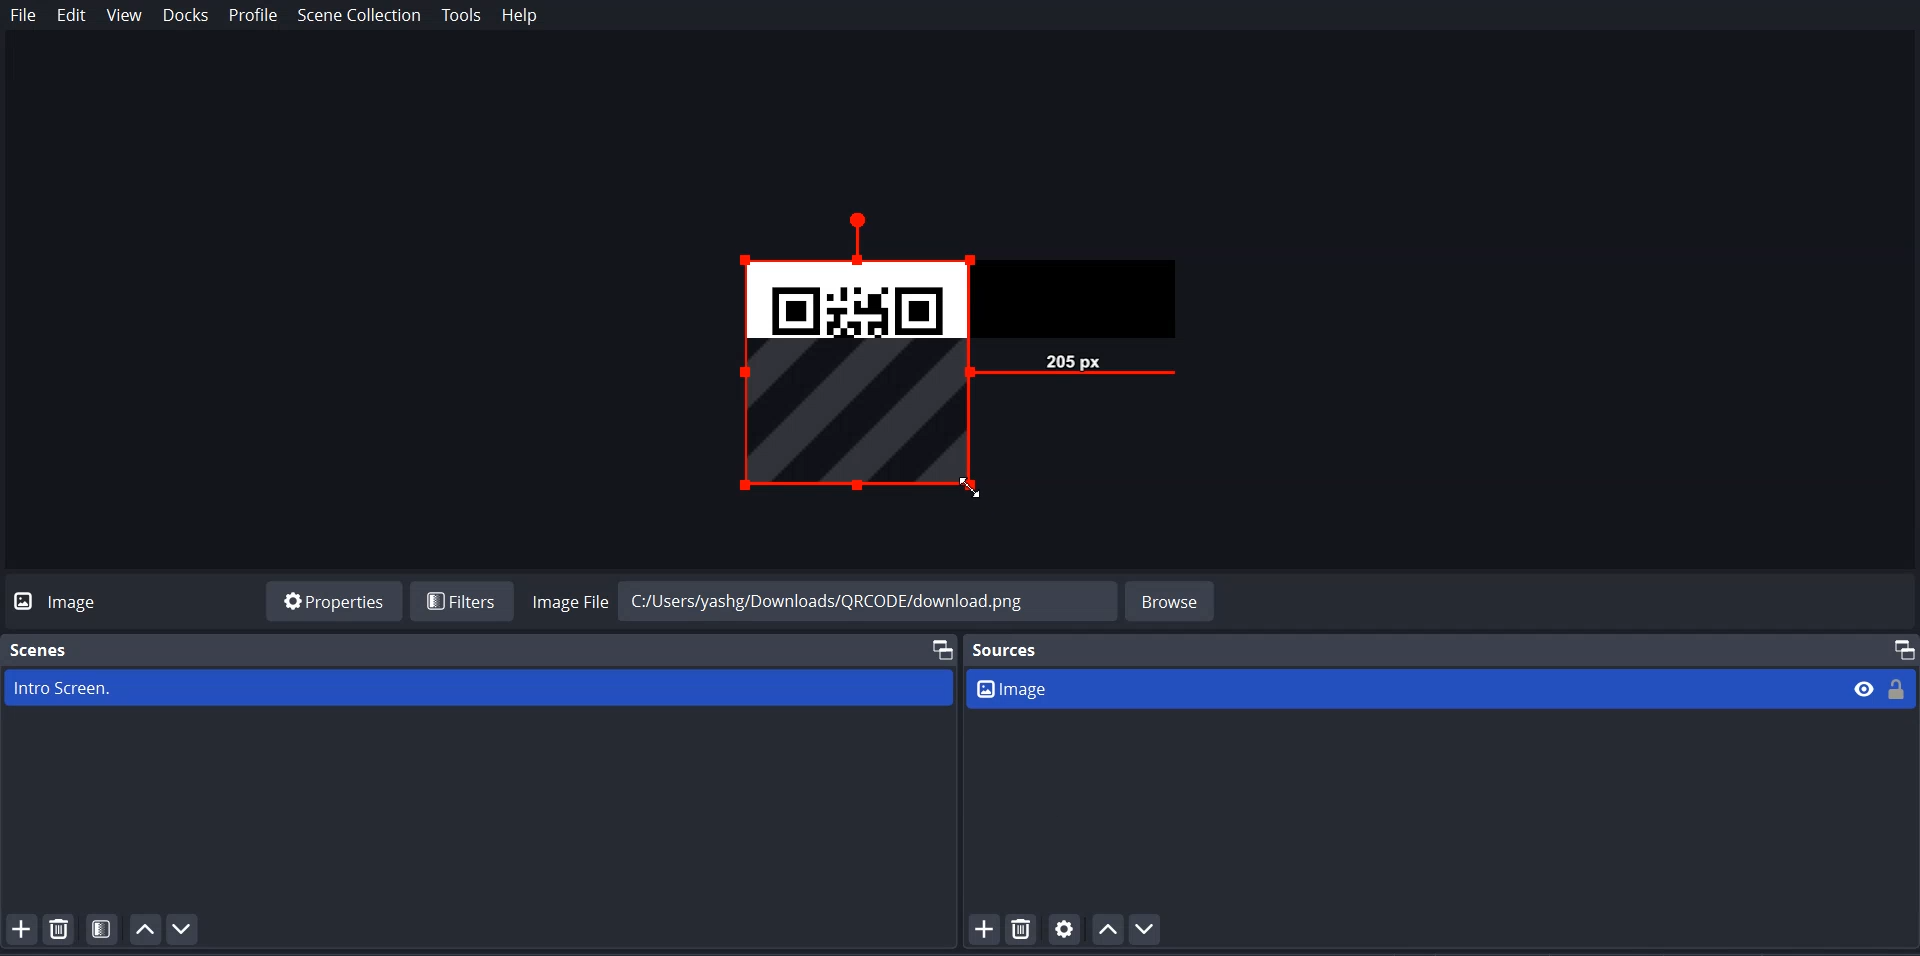  Describe the element at coordinates (187, 17) in the screenshot. I see `Docks` at that location.